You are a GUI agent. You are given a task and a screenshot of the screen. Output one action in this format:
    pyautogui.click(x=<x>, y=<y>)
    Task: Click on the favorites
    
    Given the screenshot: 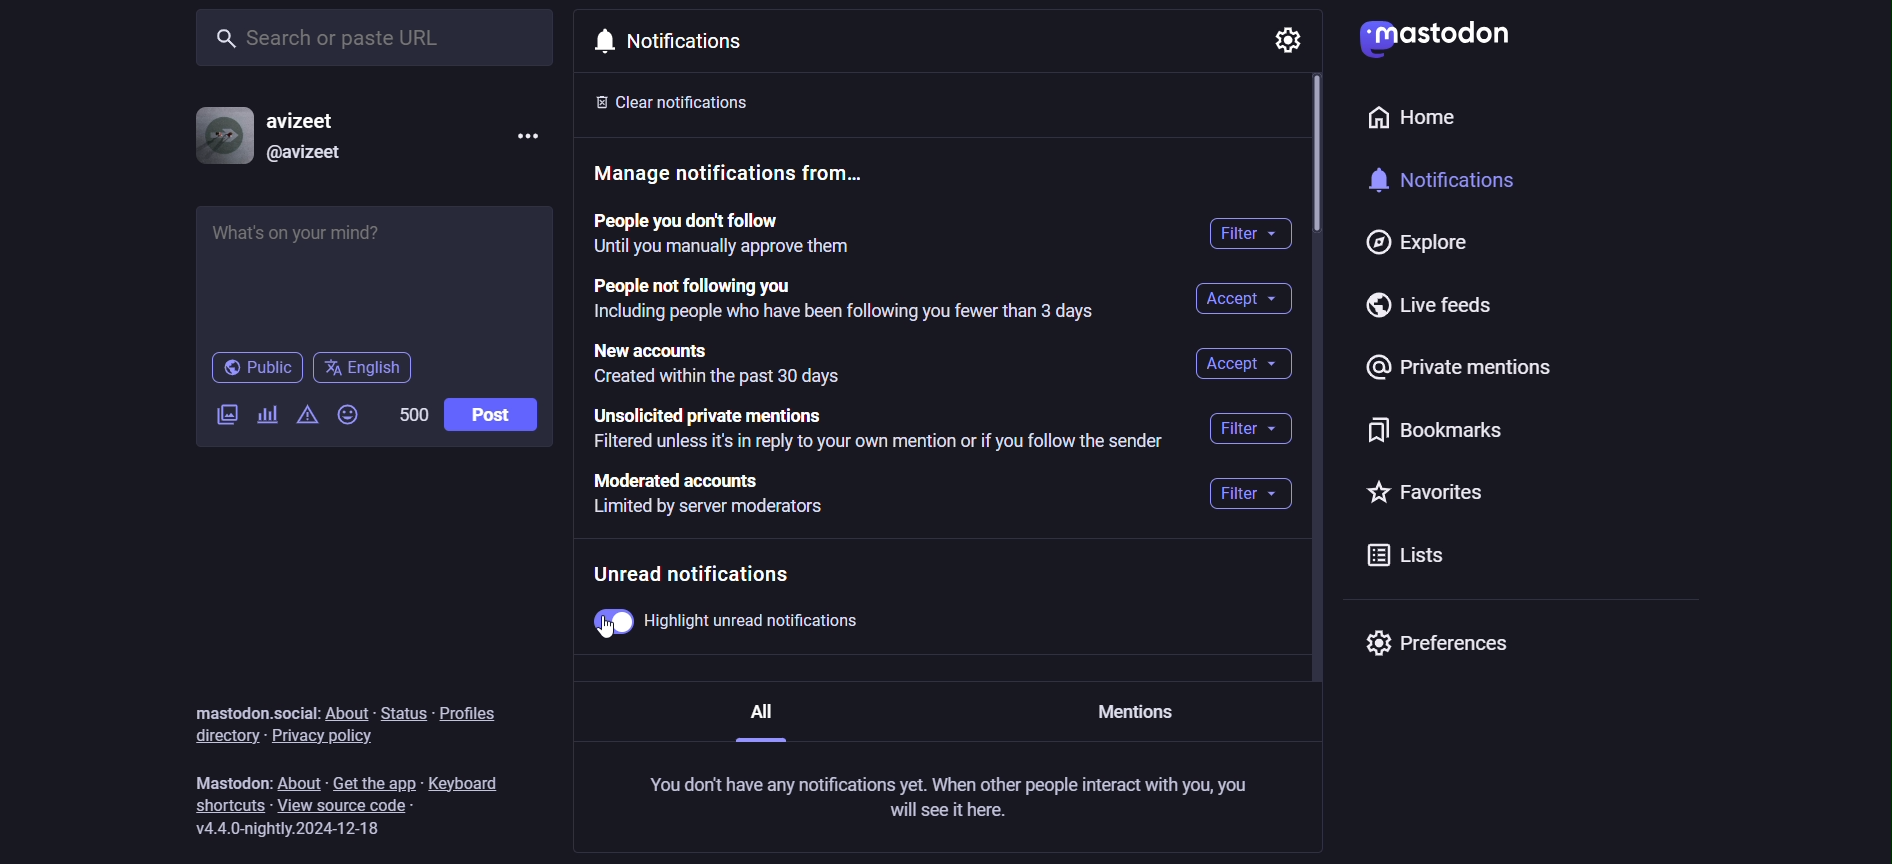 What is the action you would take?
    pyautogui.click(x=1428, y=494)
    